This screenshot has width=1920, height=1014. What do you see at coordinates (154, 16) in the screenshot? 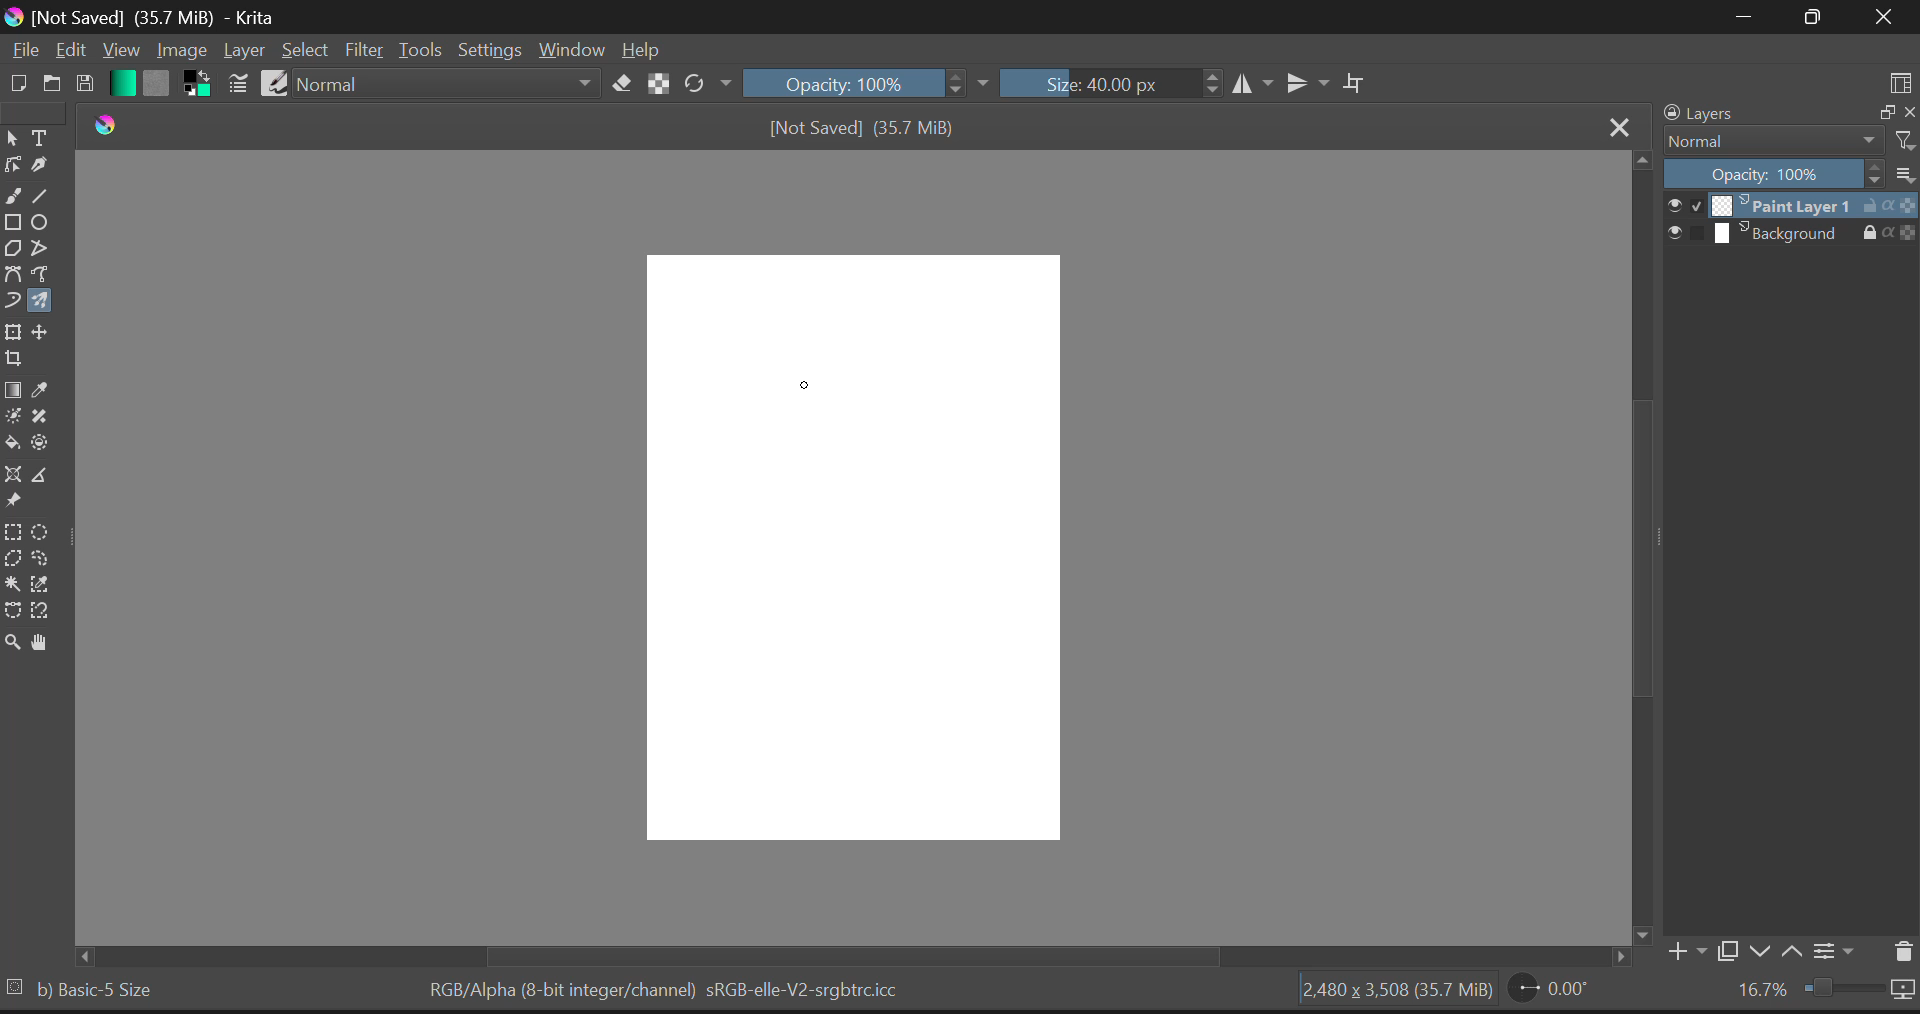
I see `[Not Saved] (35.7 MiB) - Krita` at bounding box center [154, 16].